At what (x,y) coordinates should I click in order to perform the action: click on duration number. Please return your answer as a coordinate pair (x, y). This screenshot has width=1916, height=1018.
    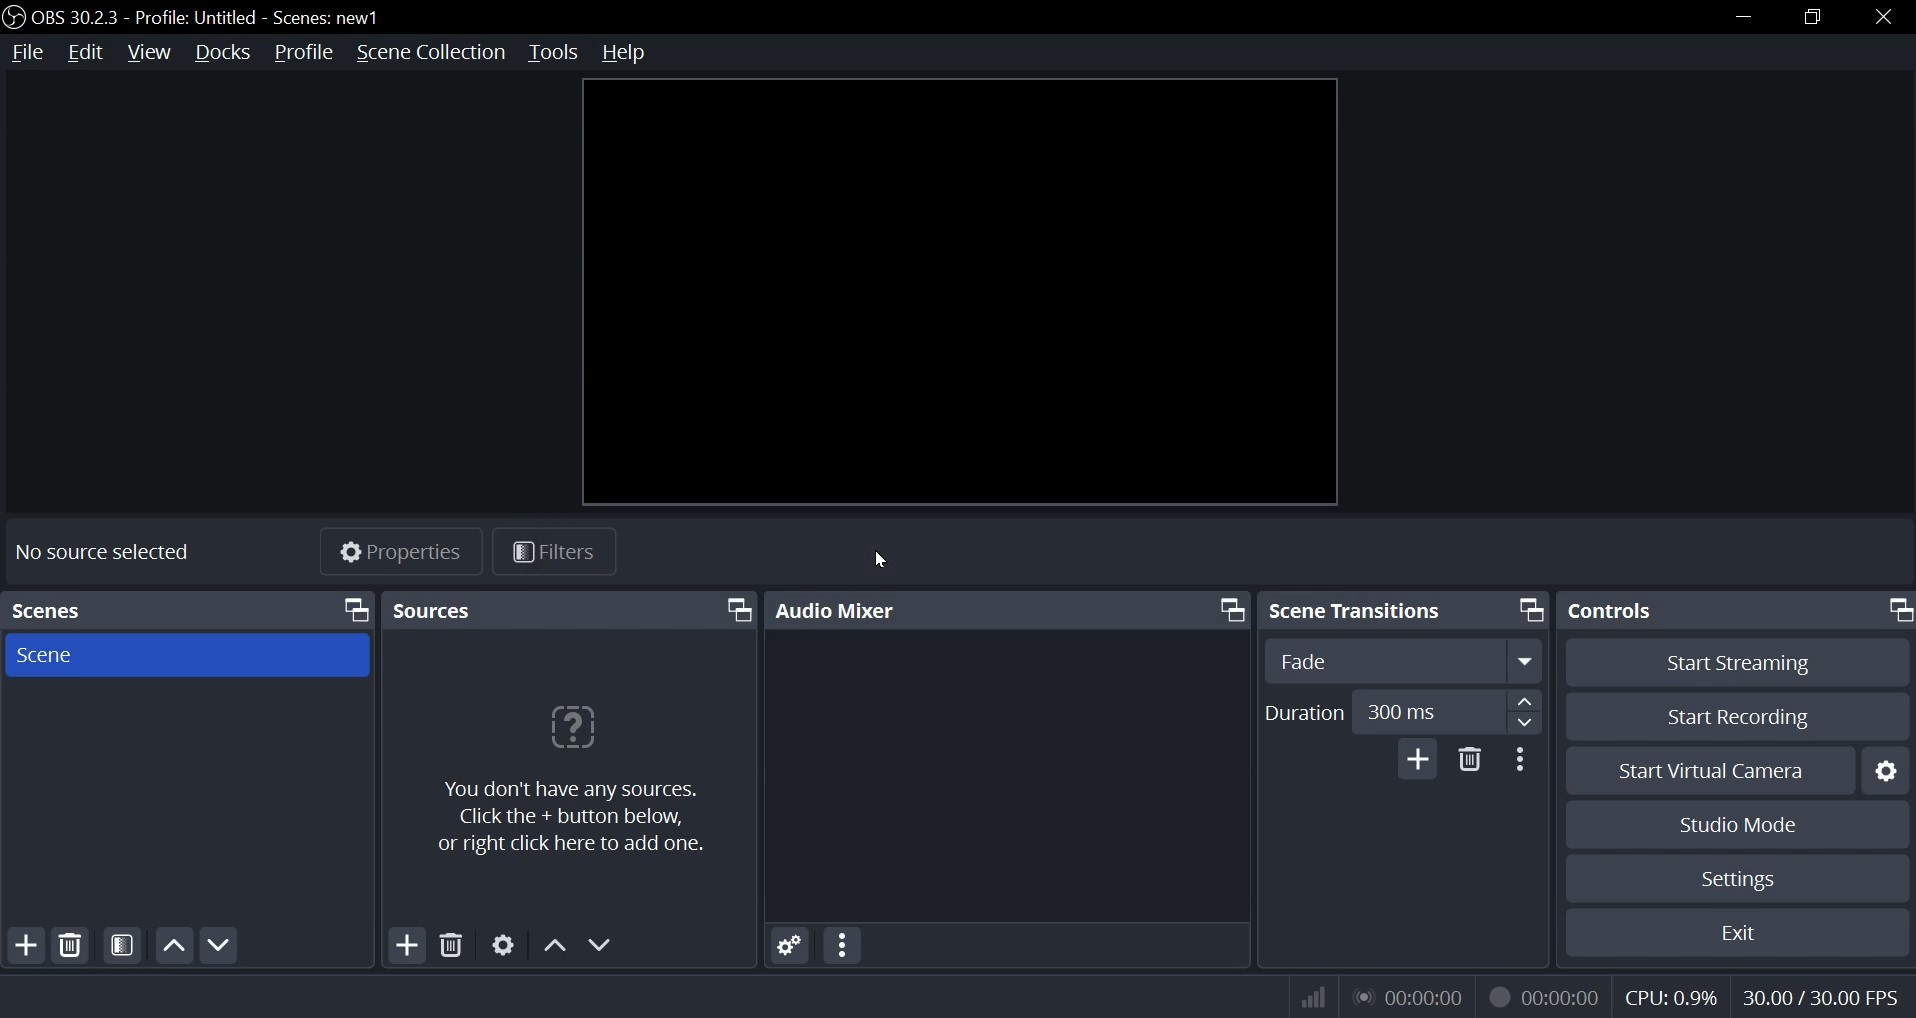
    Looking at the image, I should click on (1403, 710).